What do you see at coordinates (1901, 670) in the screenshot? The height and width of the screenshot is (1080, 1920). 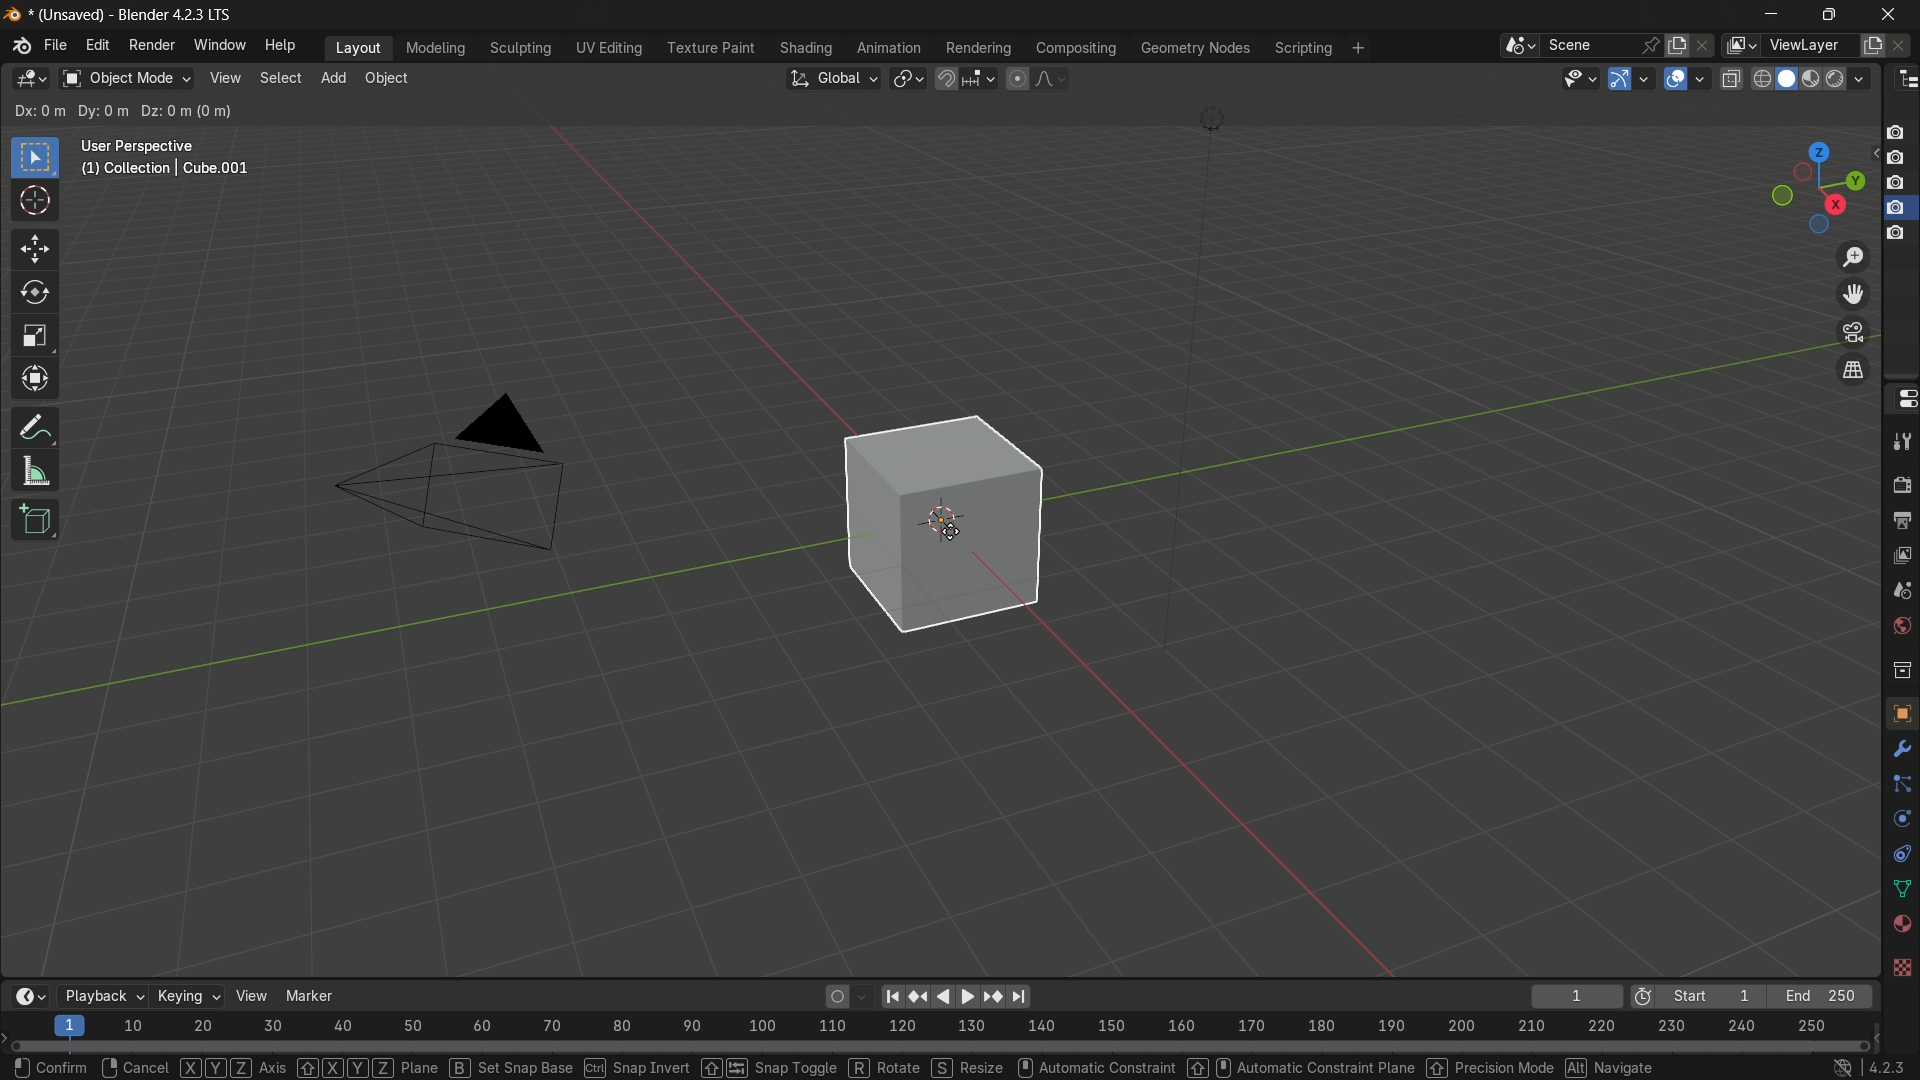 I see `collection` at bounding box center [1901, 670].